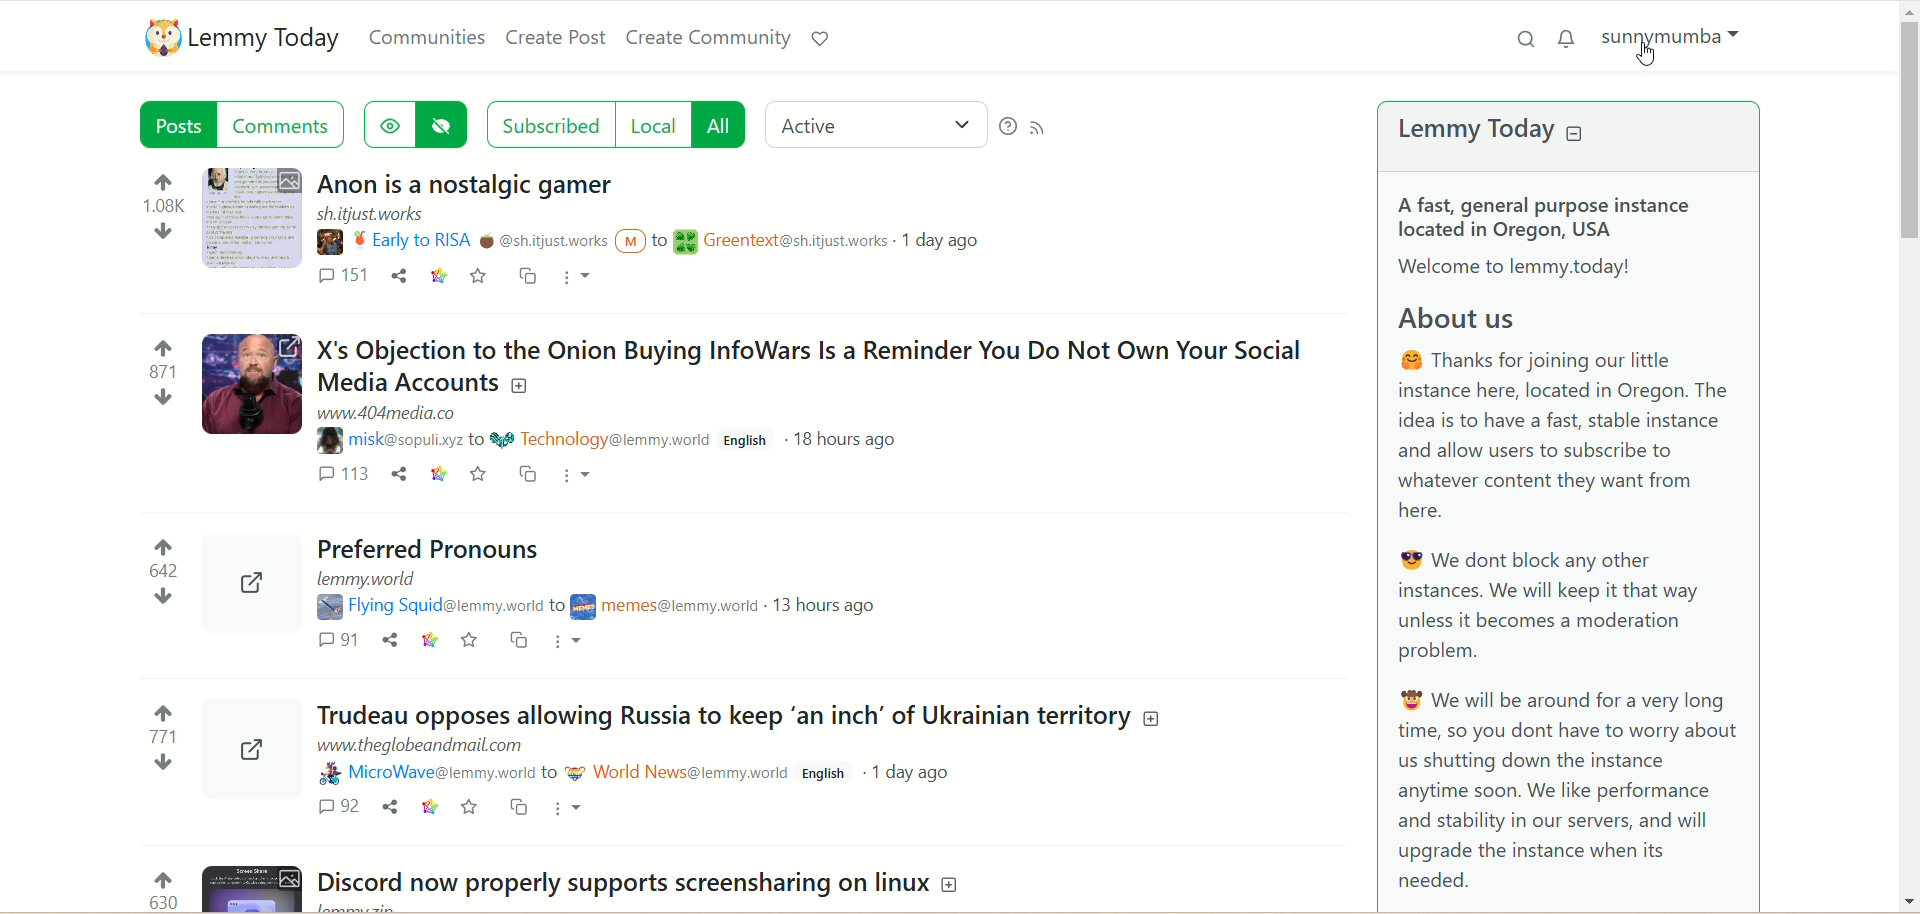  I want to click on hide posts, so click(447, 125).